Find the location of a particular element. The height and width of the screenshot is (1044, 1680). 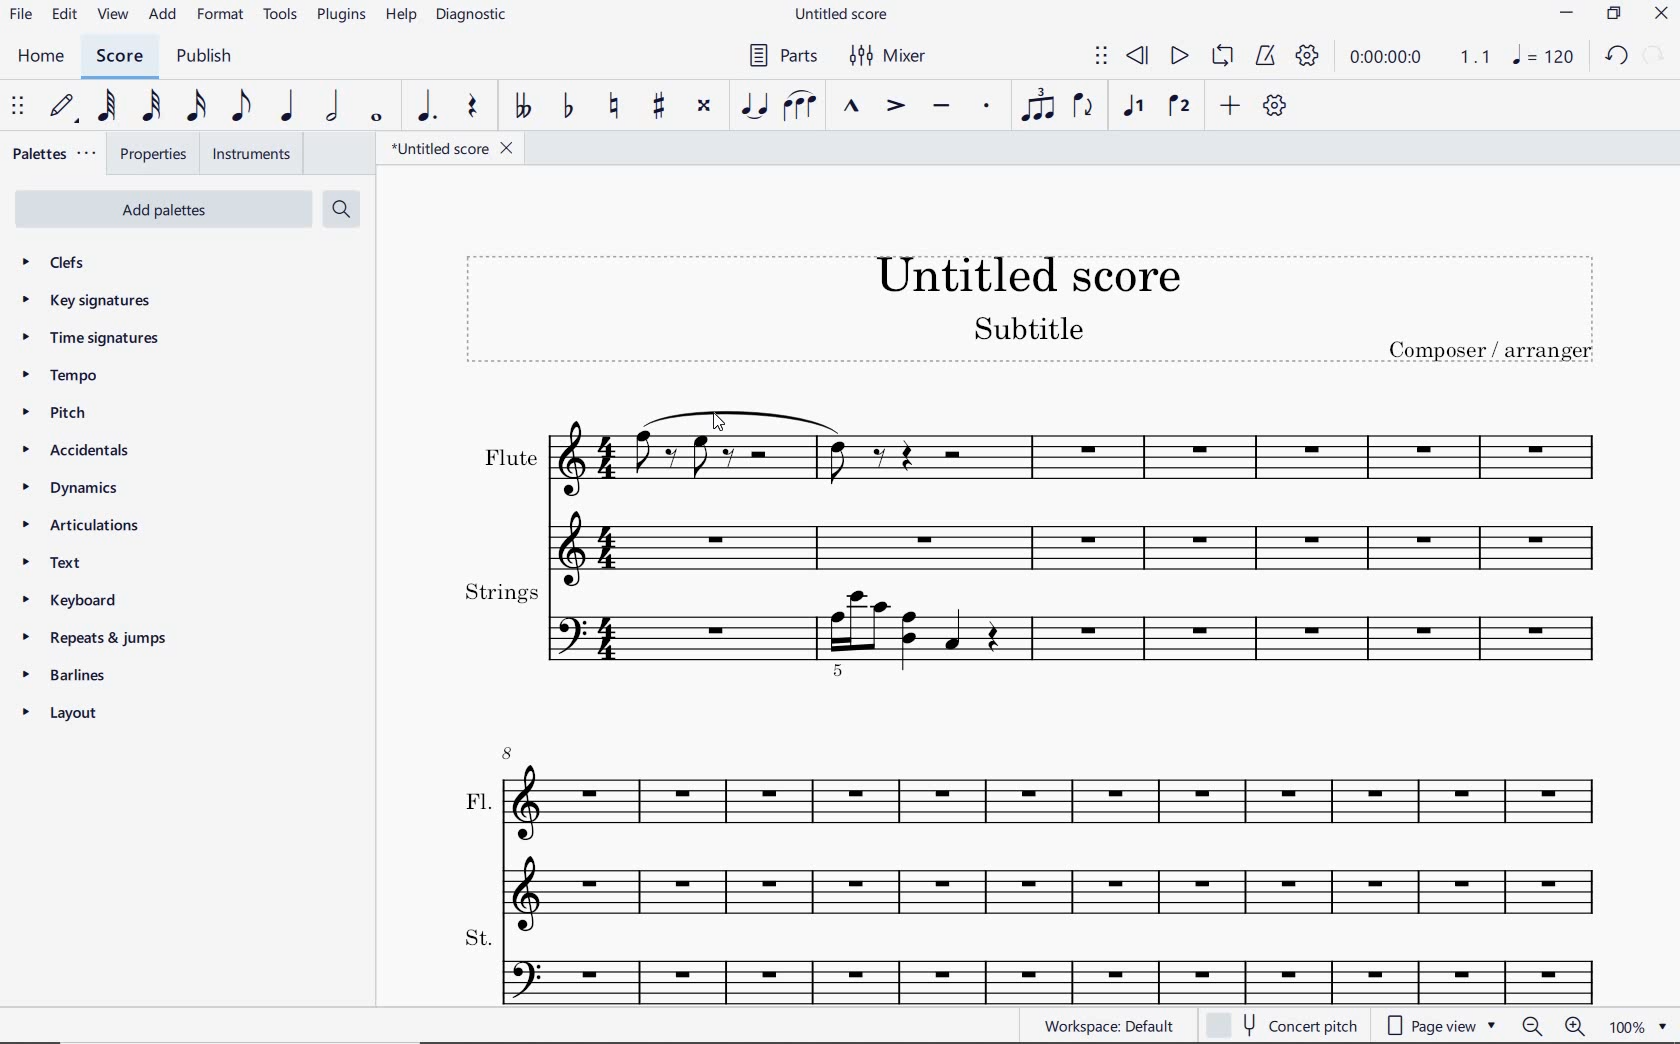

edit is located at coordinates (65, 16).